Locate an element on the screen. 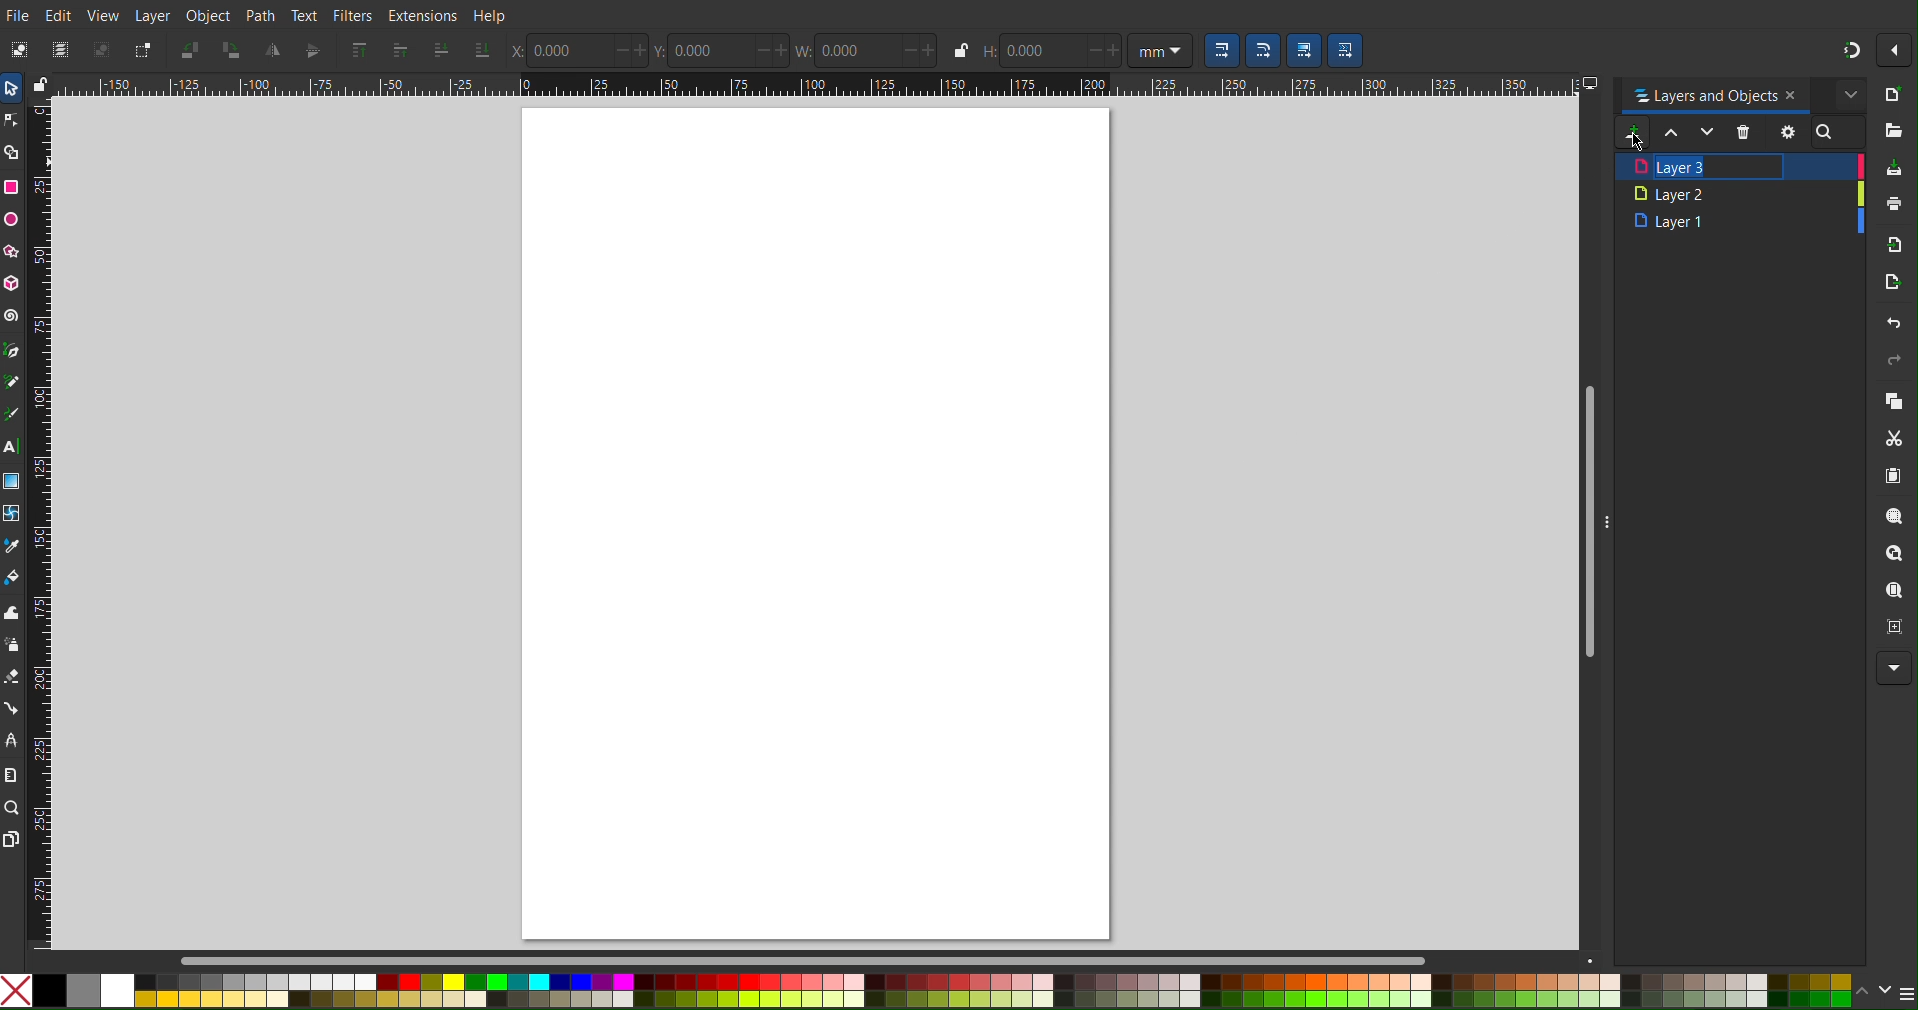  Connection is located at coordinates (16, 711).